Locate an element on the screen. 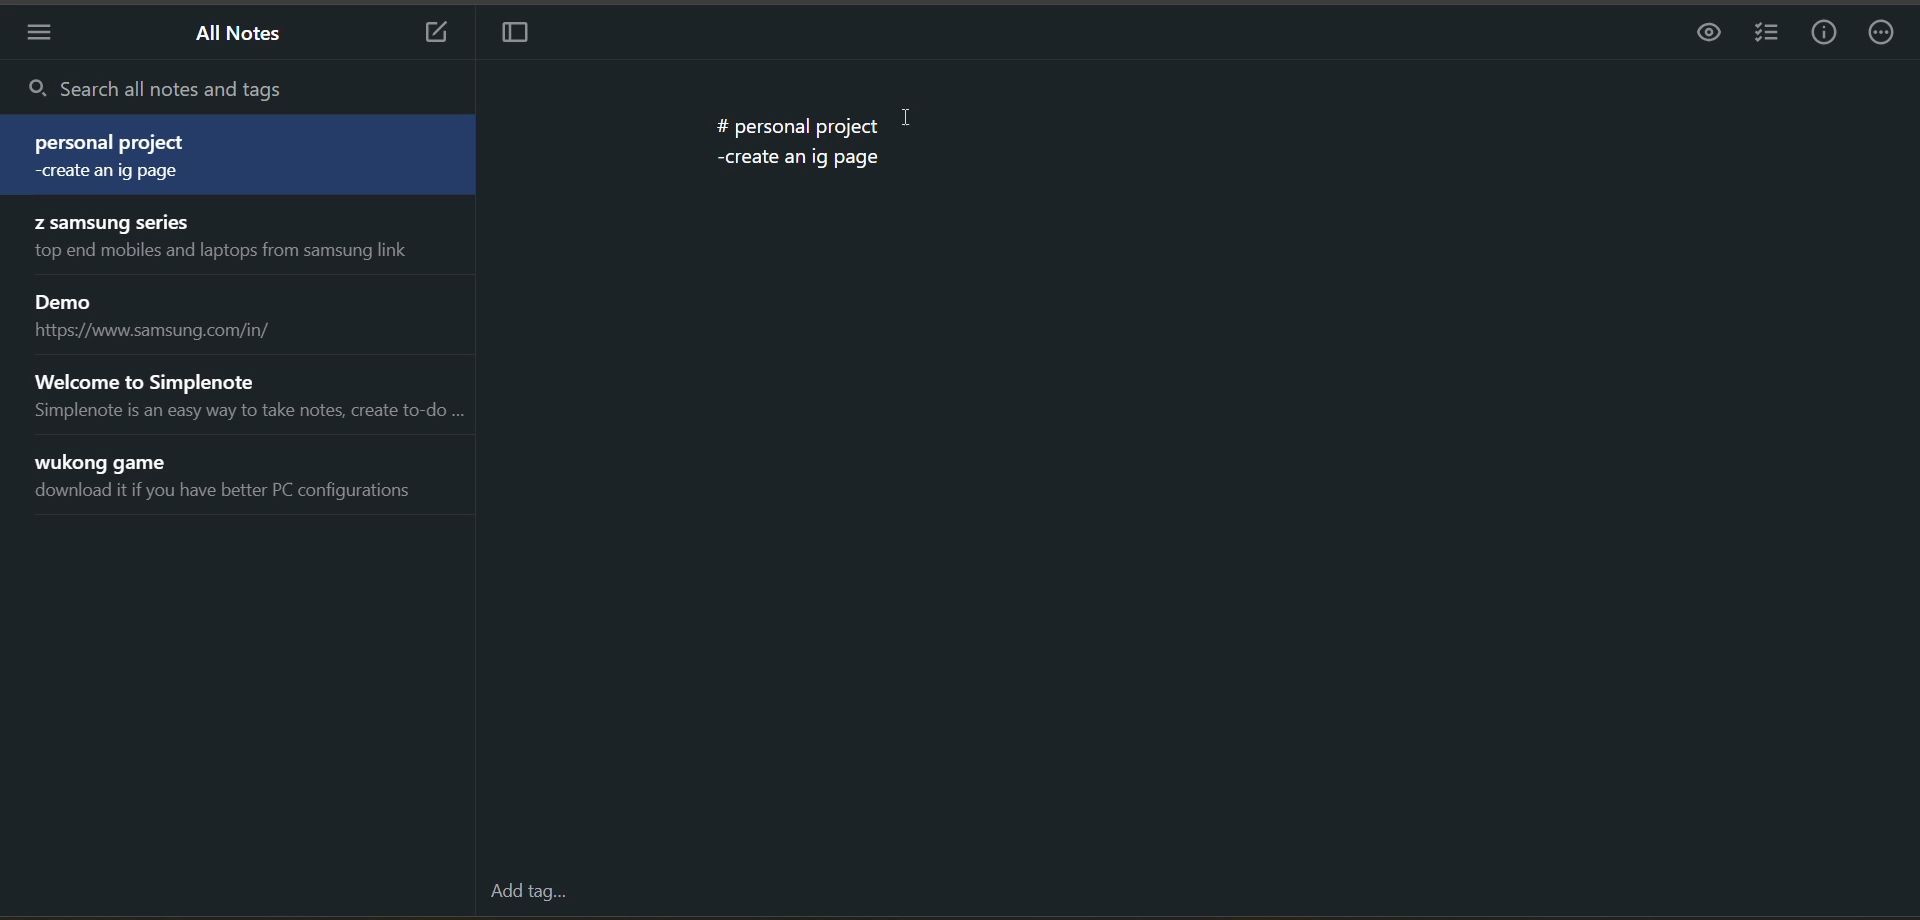 This screenshot has width=1920, height=920. search is located at coordinates (234, 87).